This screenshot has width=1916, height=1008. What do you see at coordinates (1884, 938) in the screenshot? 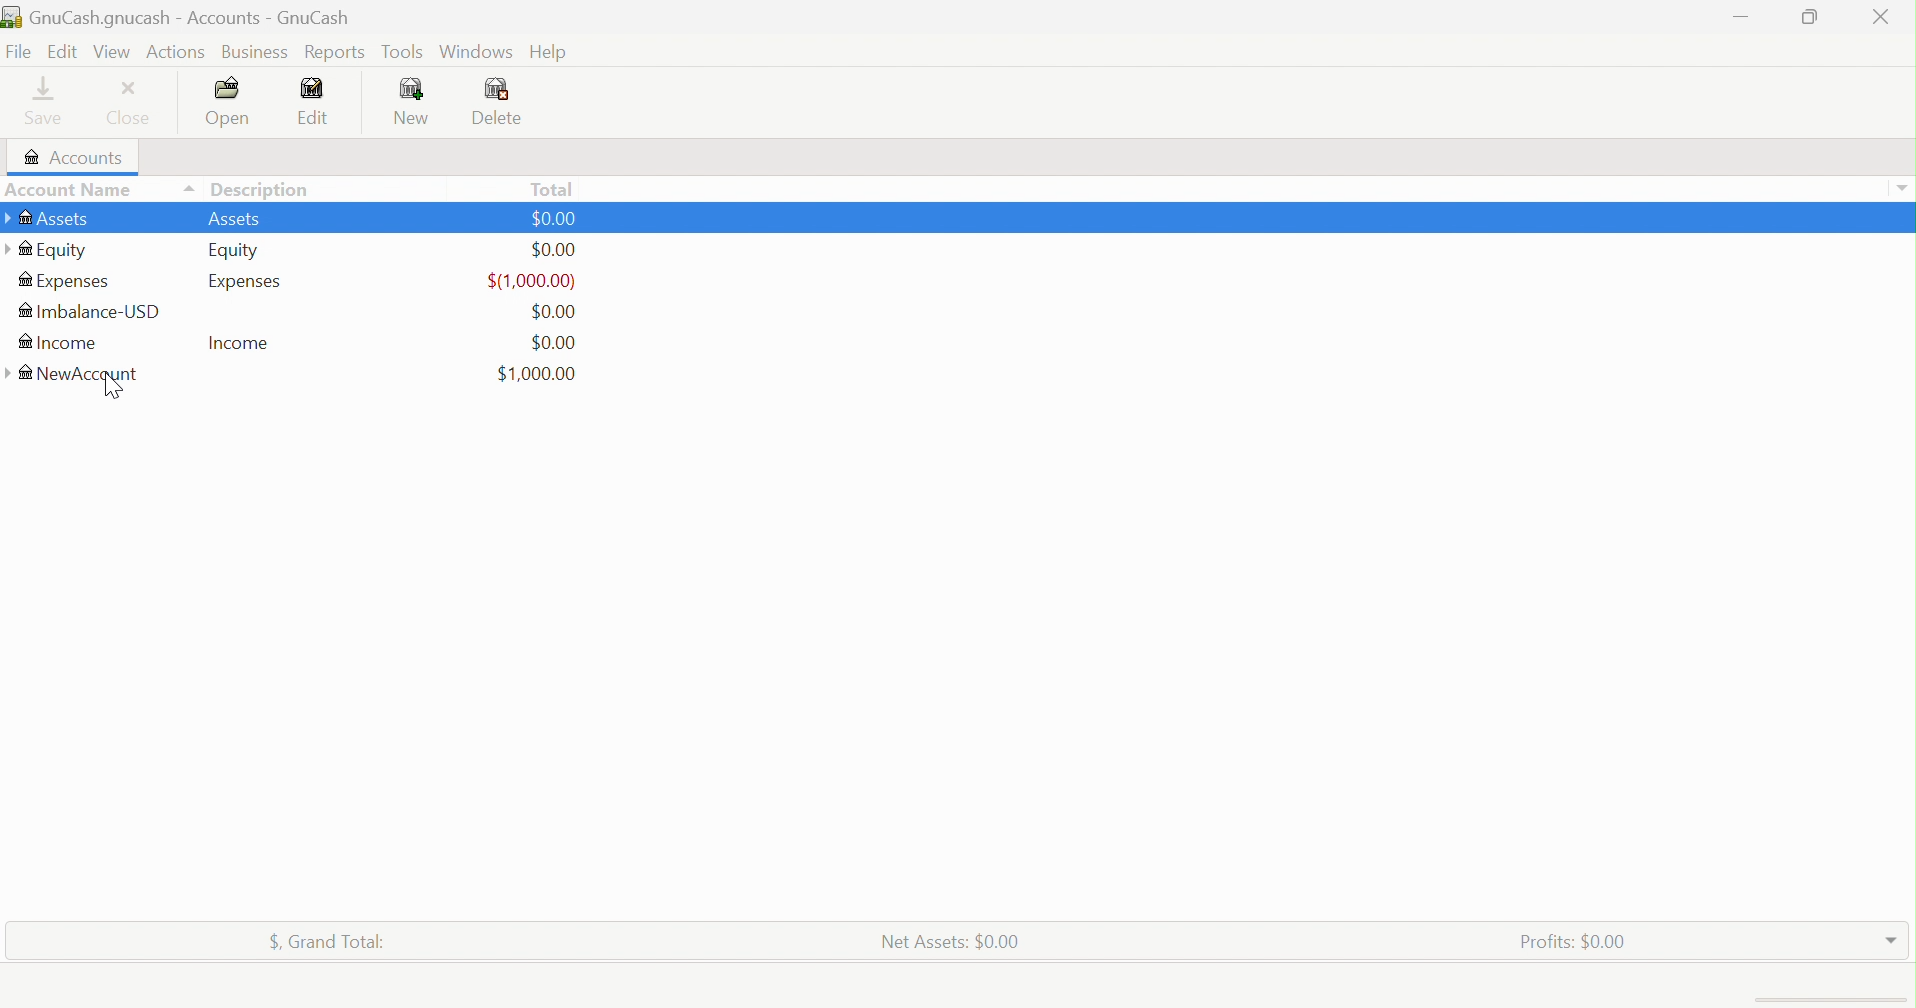
I see `Drop Down` at bounding box center [1884, 938].